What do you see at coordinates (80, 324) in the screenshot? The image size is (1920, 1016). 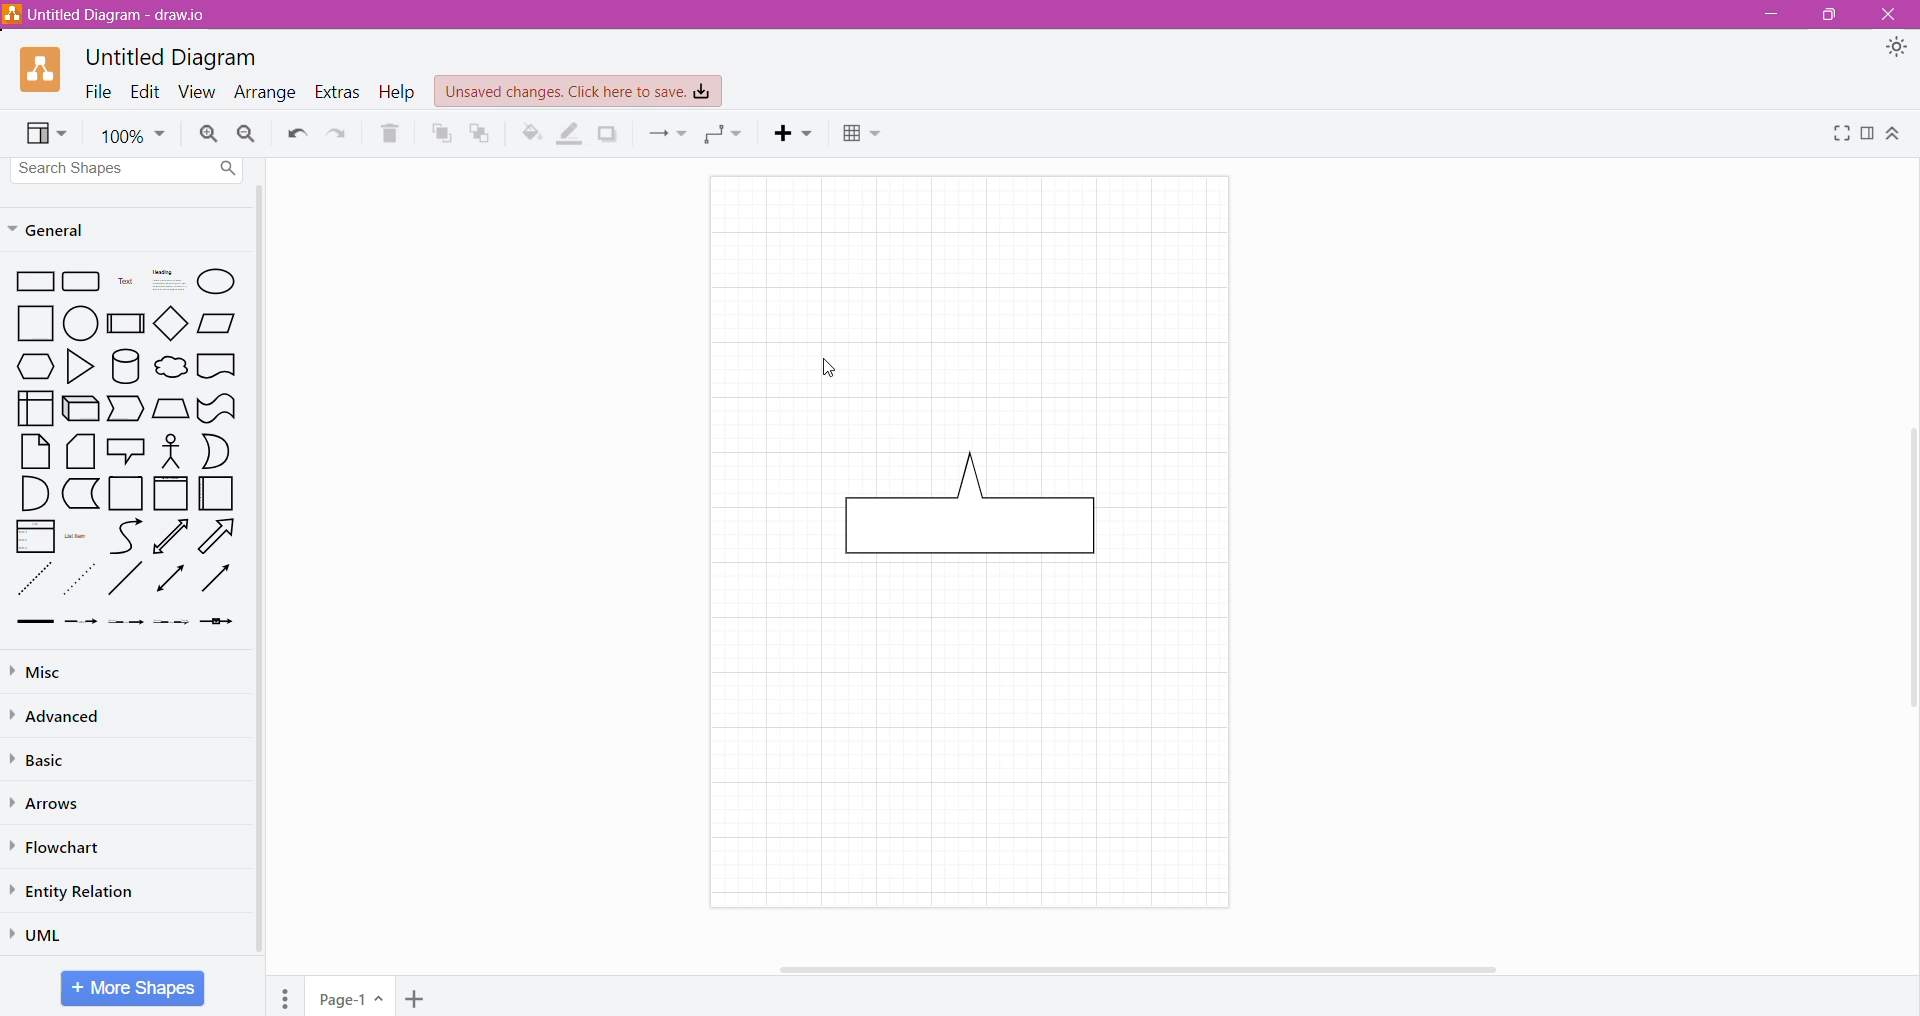 I see `circle` at bounding box center [80, 324].